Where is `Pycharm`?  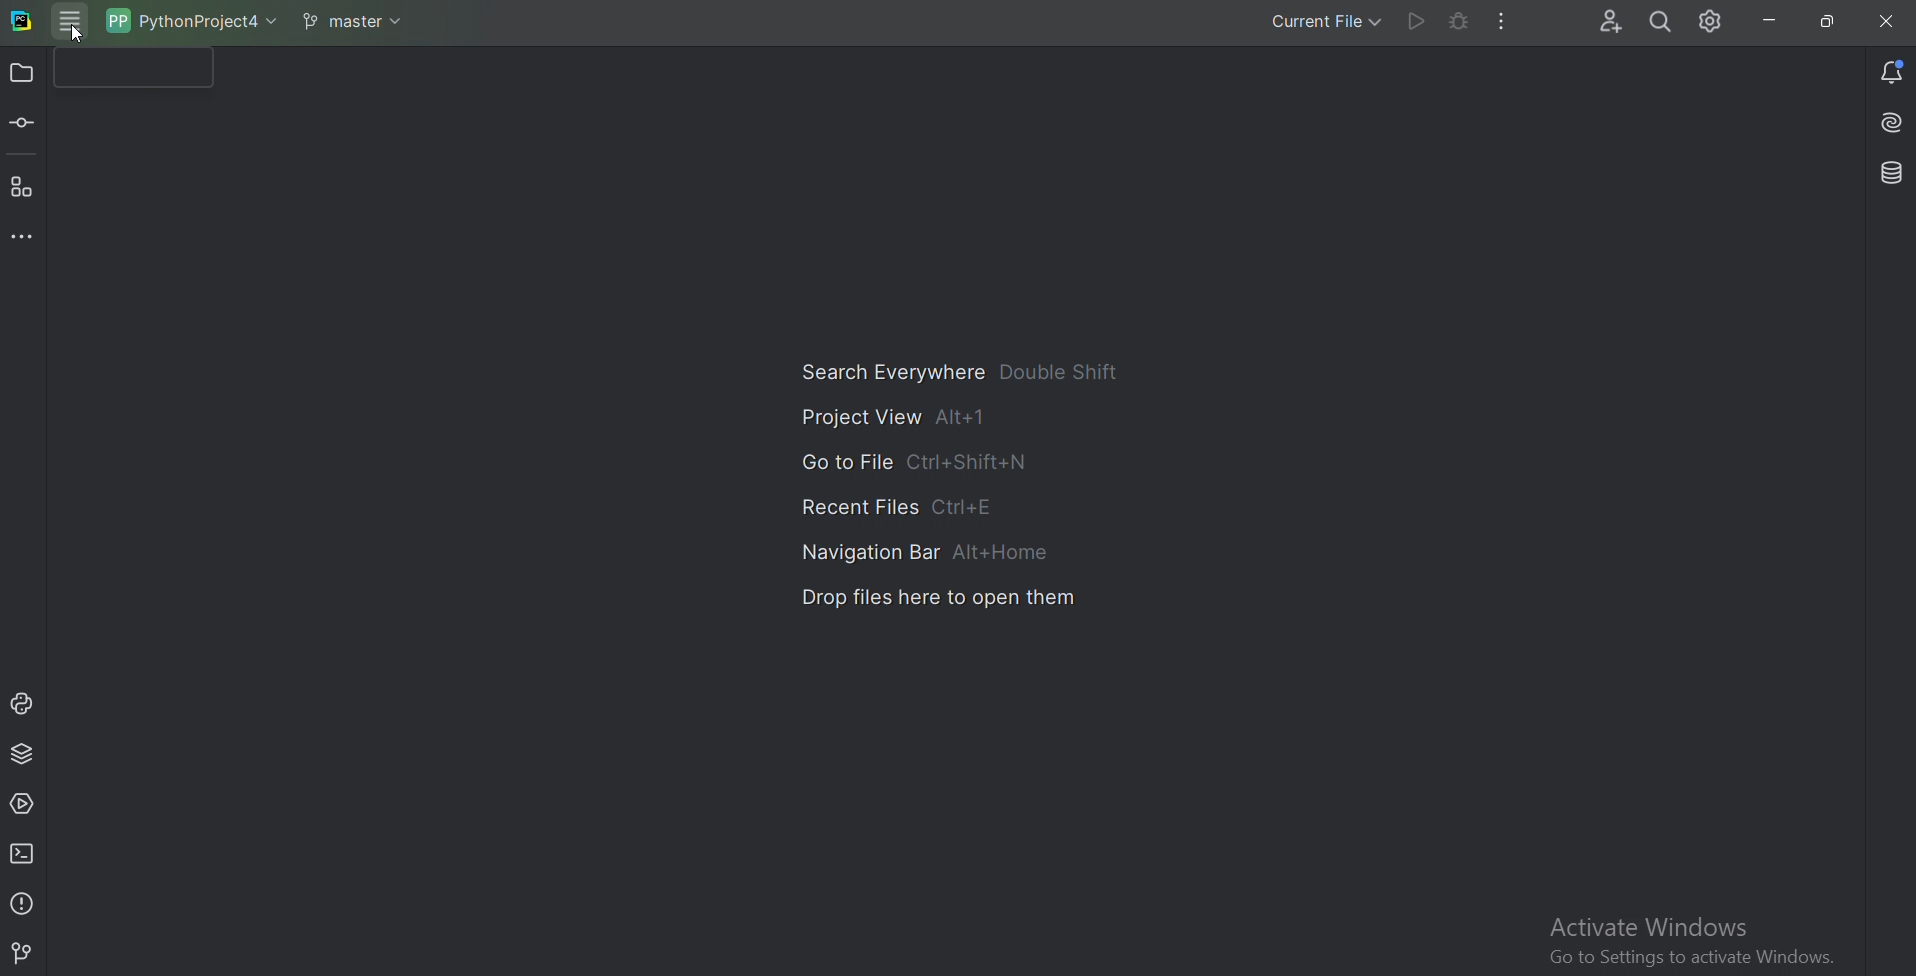
Pycharm is located at coordinates (20, 22).